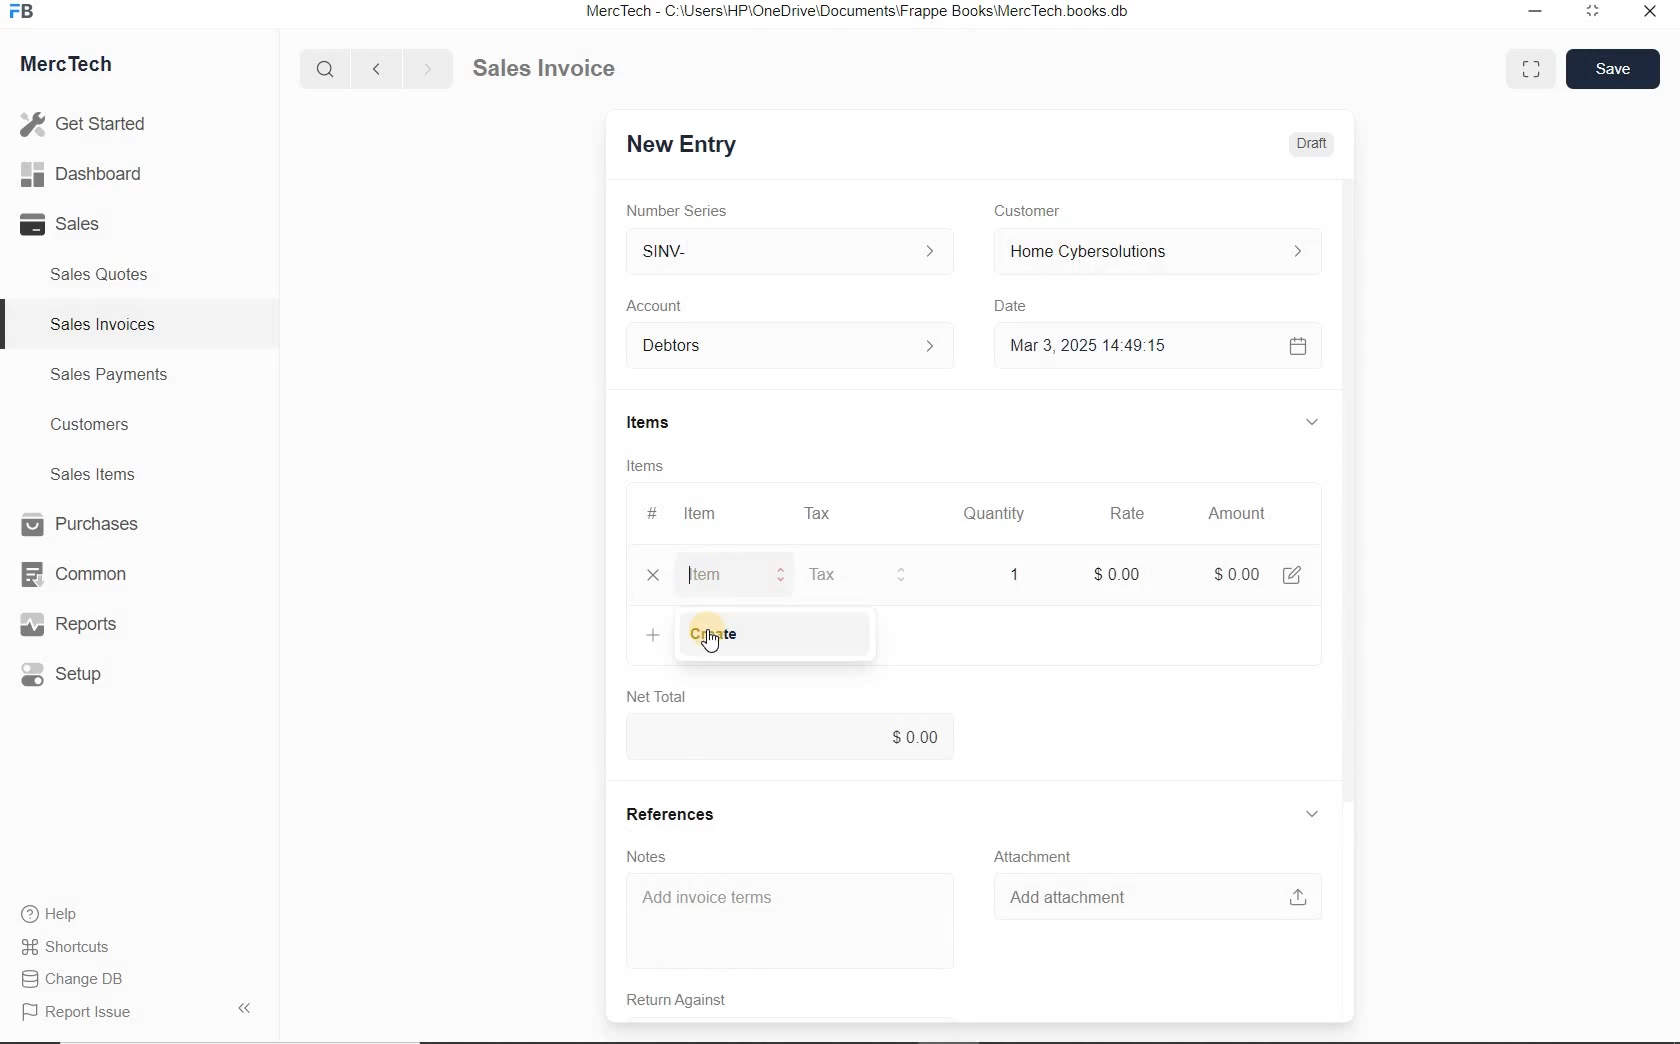  I want to click on + Add Row, so click(711, 575).